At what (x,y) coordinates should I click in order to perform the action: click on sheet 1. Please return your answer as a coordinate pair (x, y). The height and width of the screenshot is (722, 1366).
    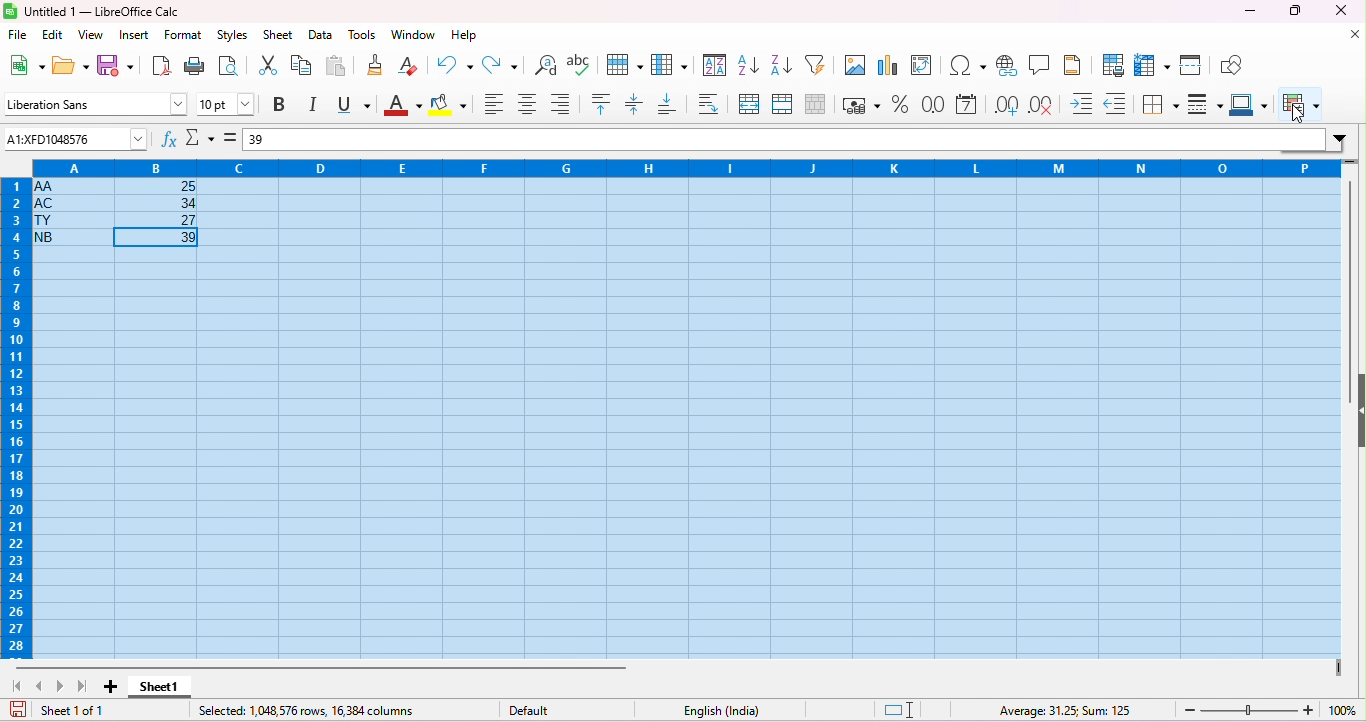
    Looking at the image, I should click on (163, 689).